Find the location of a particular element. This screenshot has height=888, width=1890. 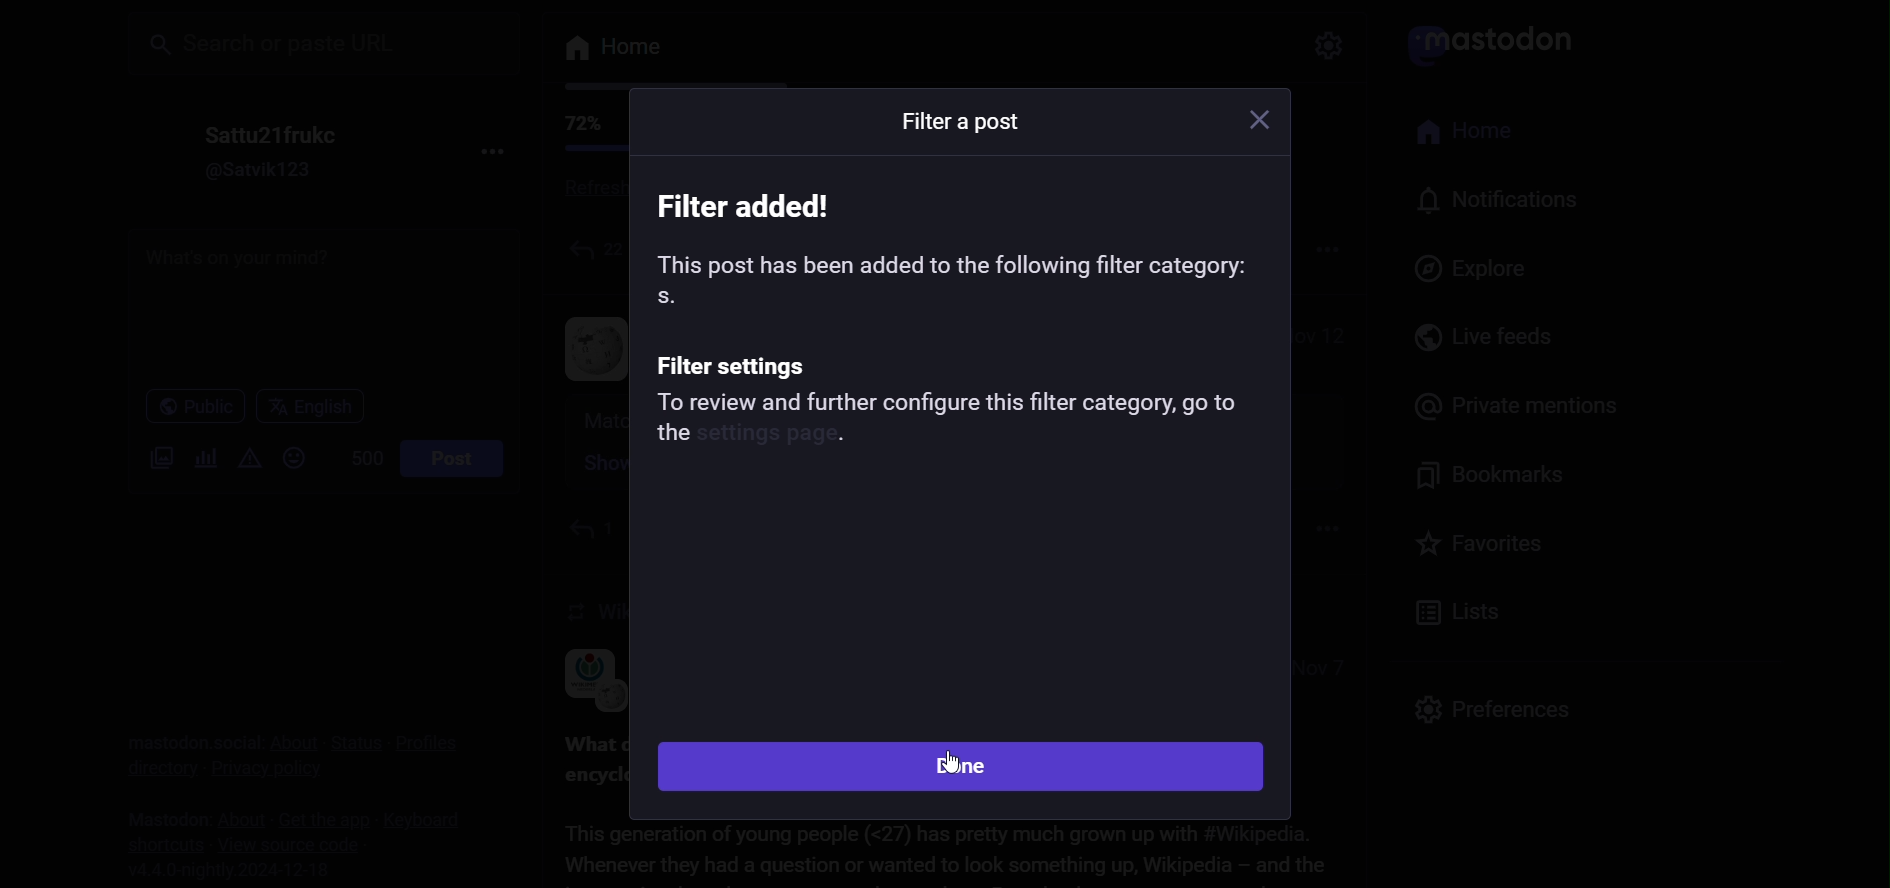

search is located at coordinates (322, 41).